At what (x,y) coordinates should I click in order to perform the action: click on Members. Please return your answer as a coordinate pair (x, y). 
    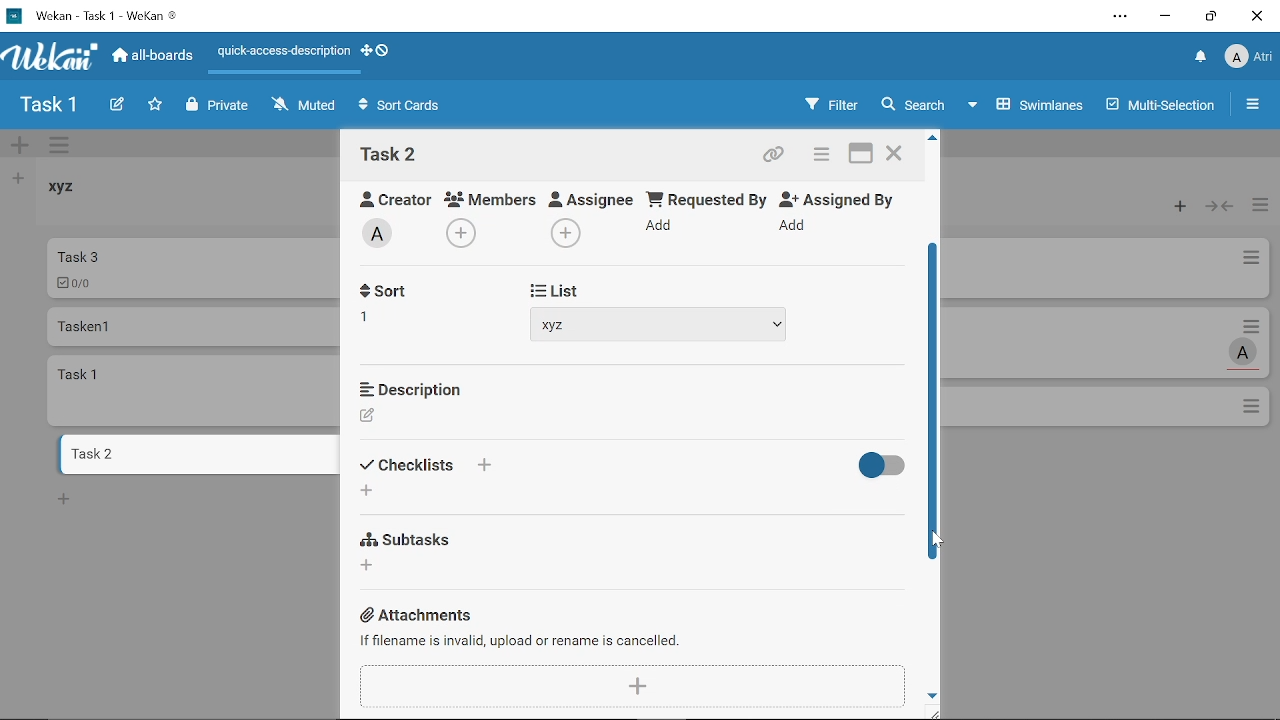
    Looking at the image, I should click on (491, 198).